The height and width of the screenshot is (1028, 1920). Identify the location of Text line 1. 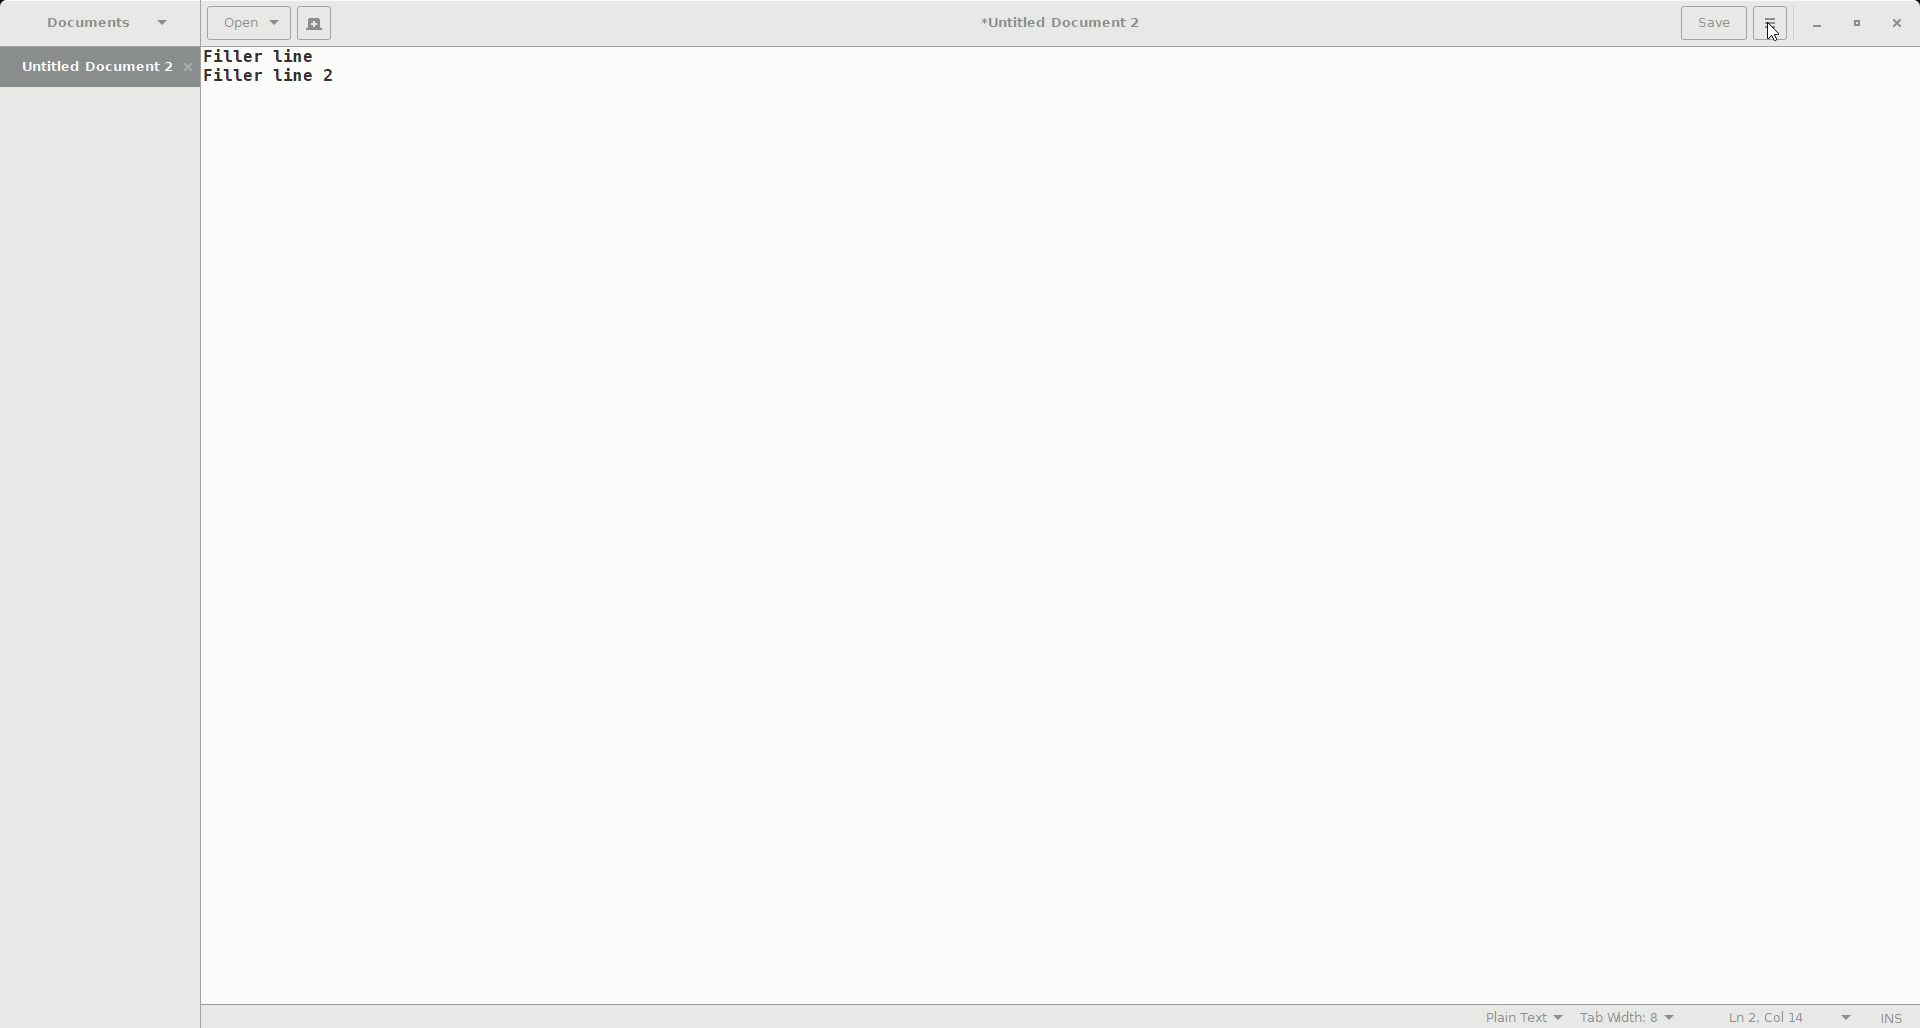
(273, 57).